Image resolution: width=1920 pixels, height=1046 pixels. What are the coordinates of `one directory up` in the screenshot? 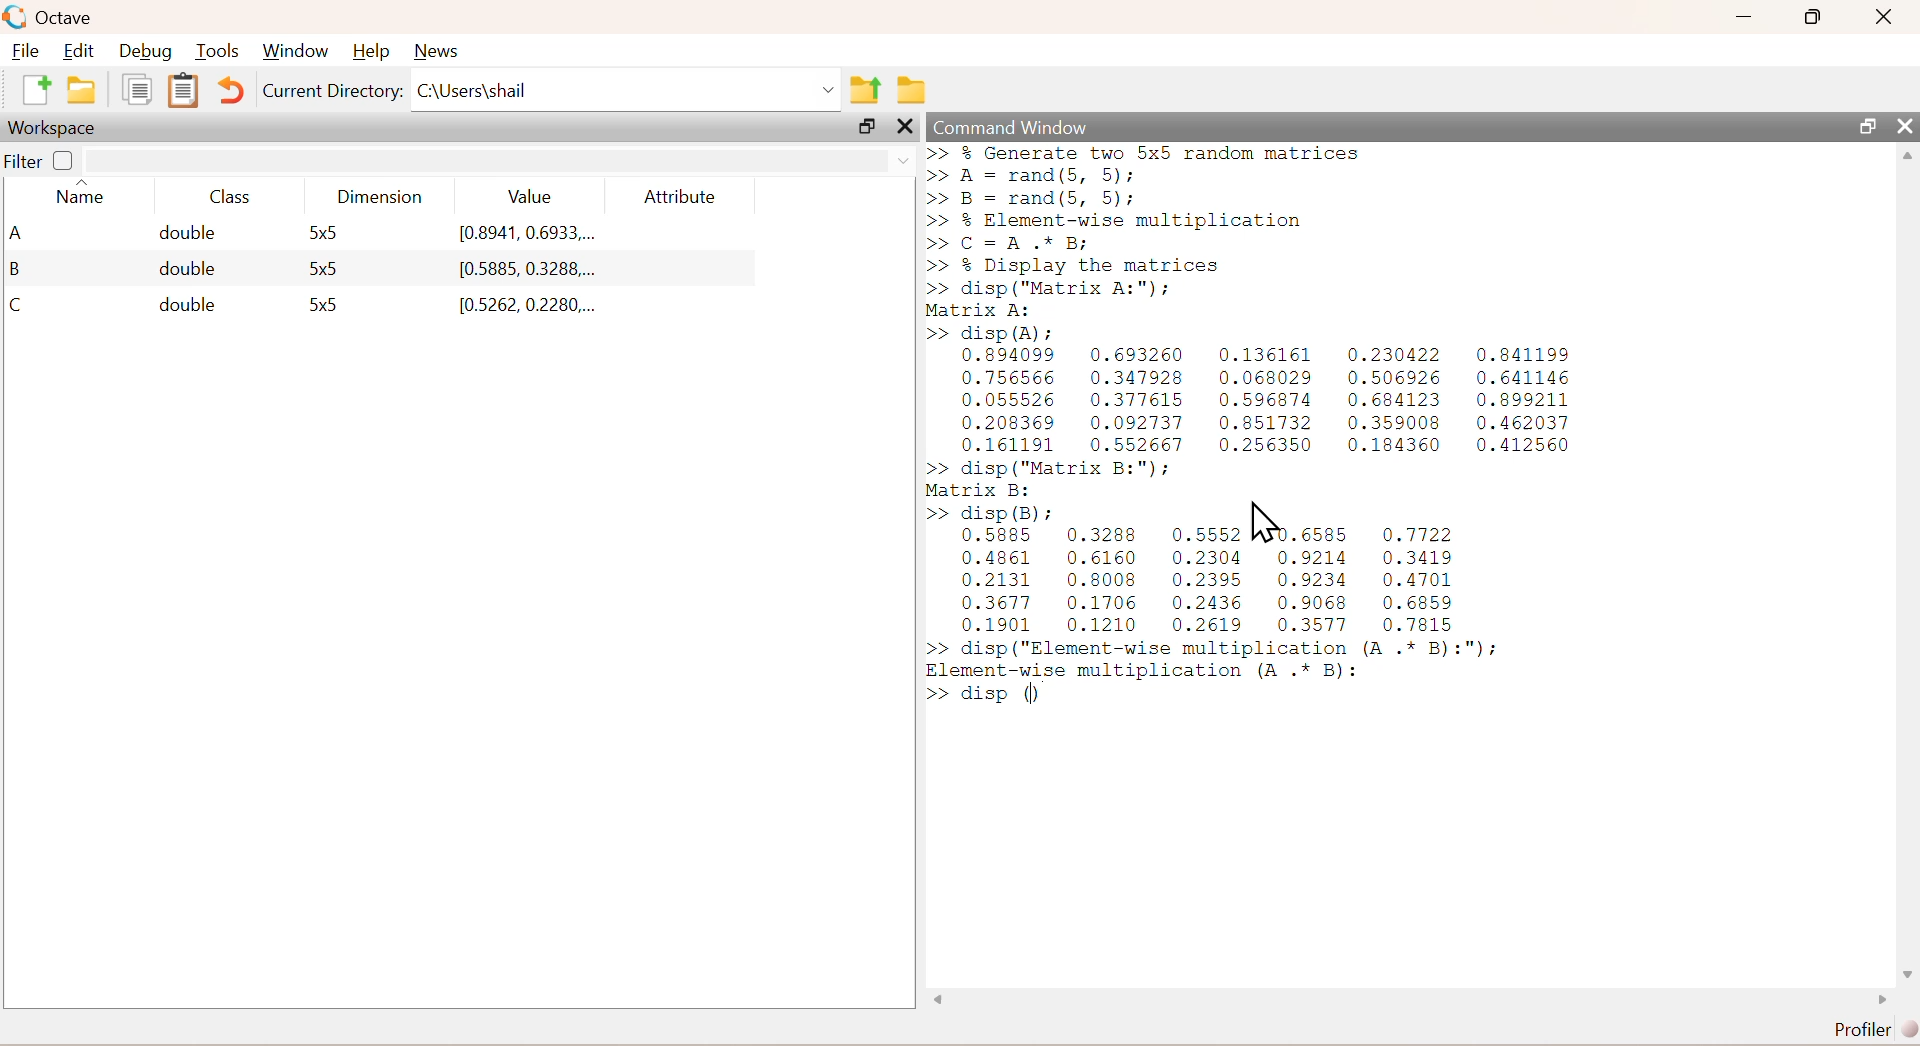 It's located at (864, 90).